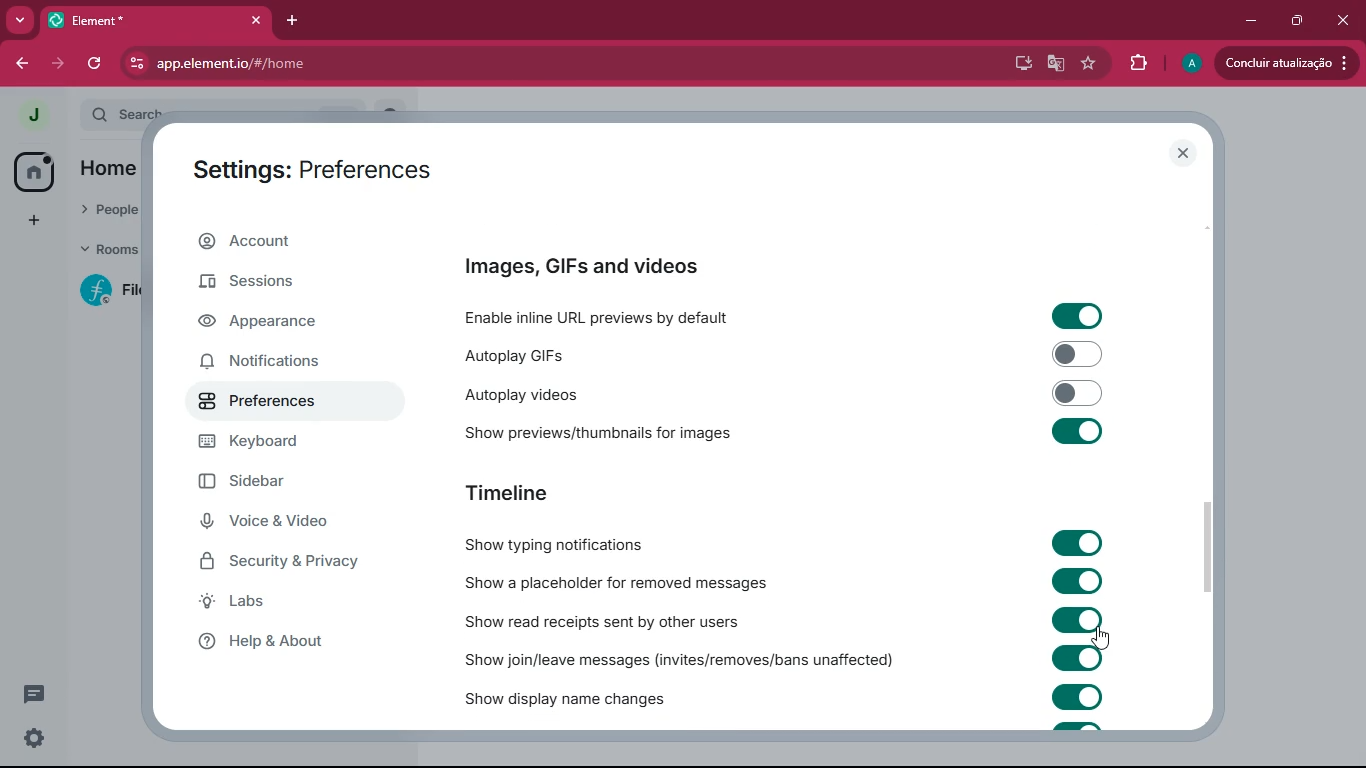  Describe the element at coordinates (581, 267) in the screenshot. I see `images, GIFs and videos` at that location.